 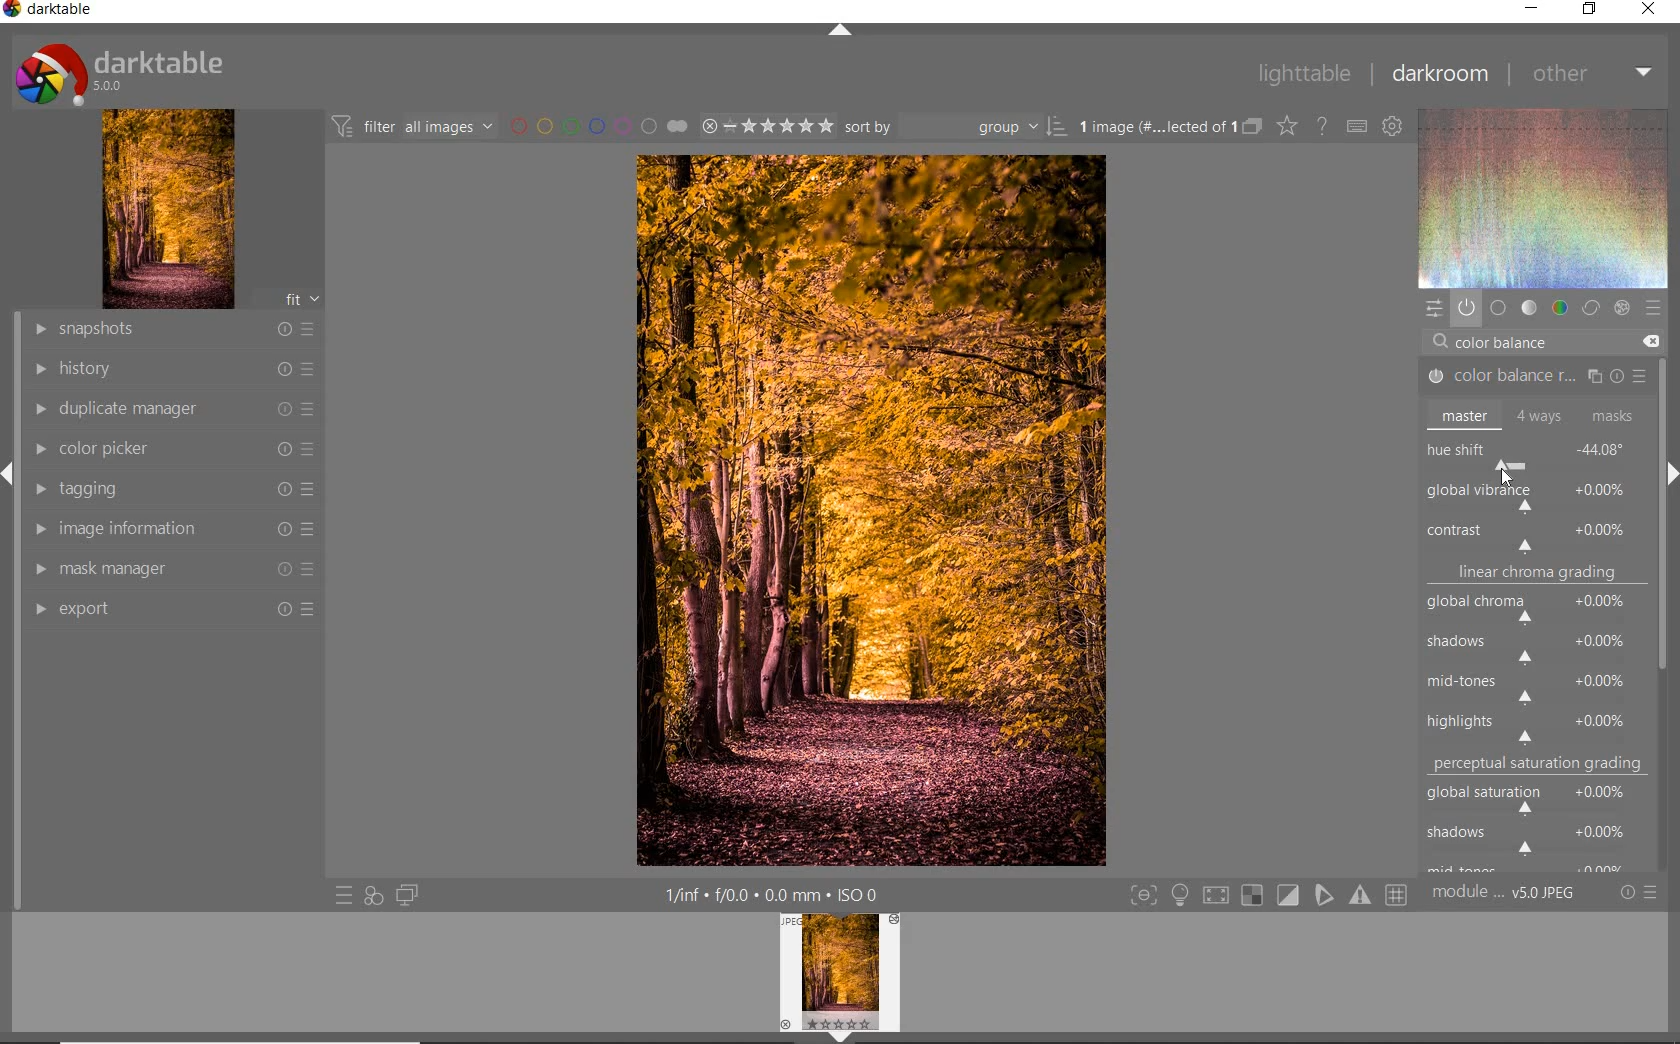 What do you see at coordinates (1541, 764) in the screenshot?
I see `perceptual saturation grading` at bounding box center [1541, 764].